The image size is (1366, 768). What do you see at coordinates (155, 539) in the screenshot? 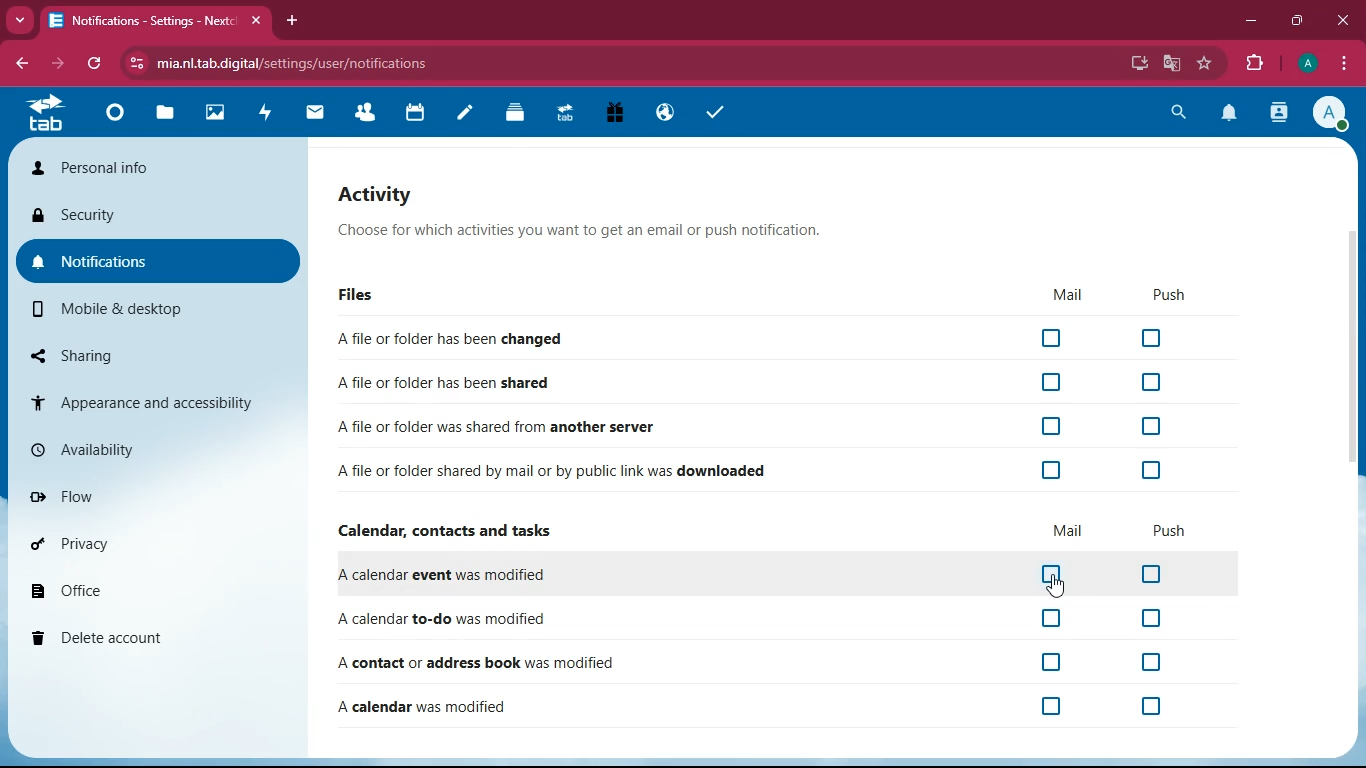
I see `privacy` at bounding box center [155, 539].